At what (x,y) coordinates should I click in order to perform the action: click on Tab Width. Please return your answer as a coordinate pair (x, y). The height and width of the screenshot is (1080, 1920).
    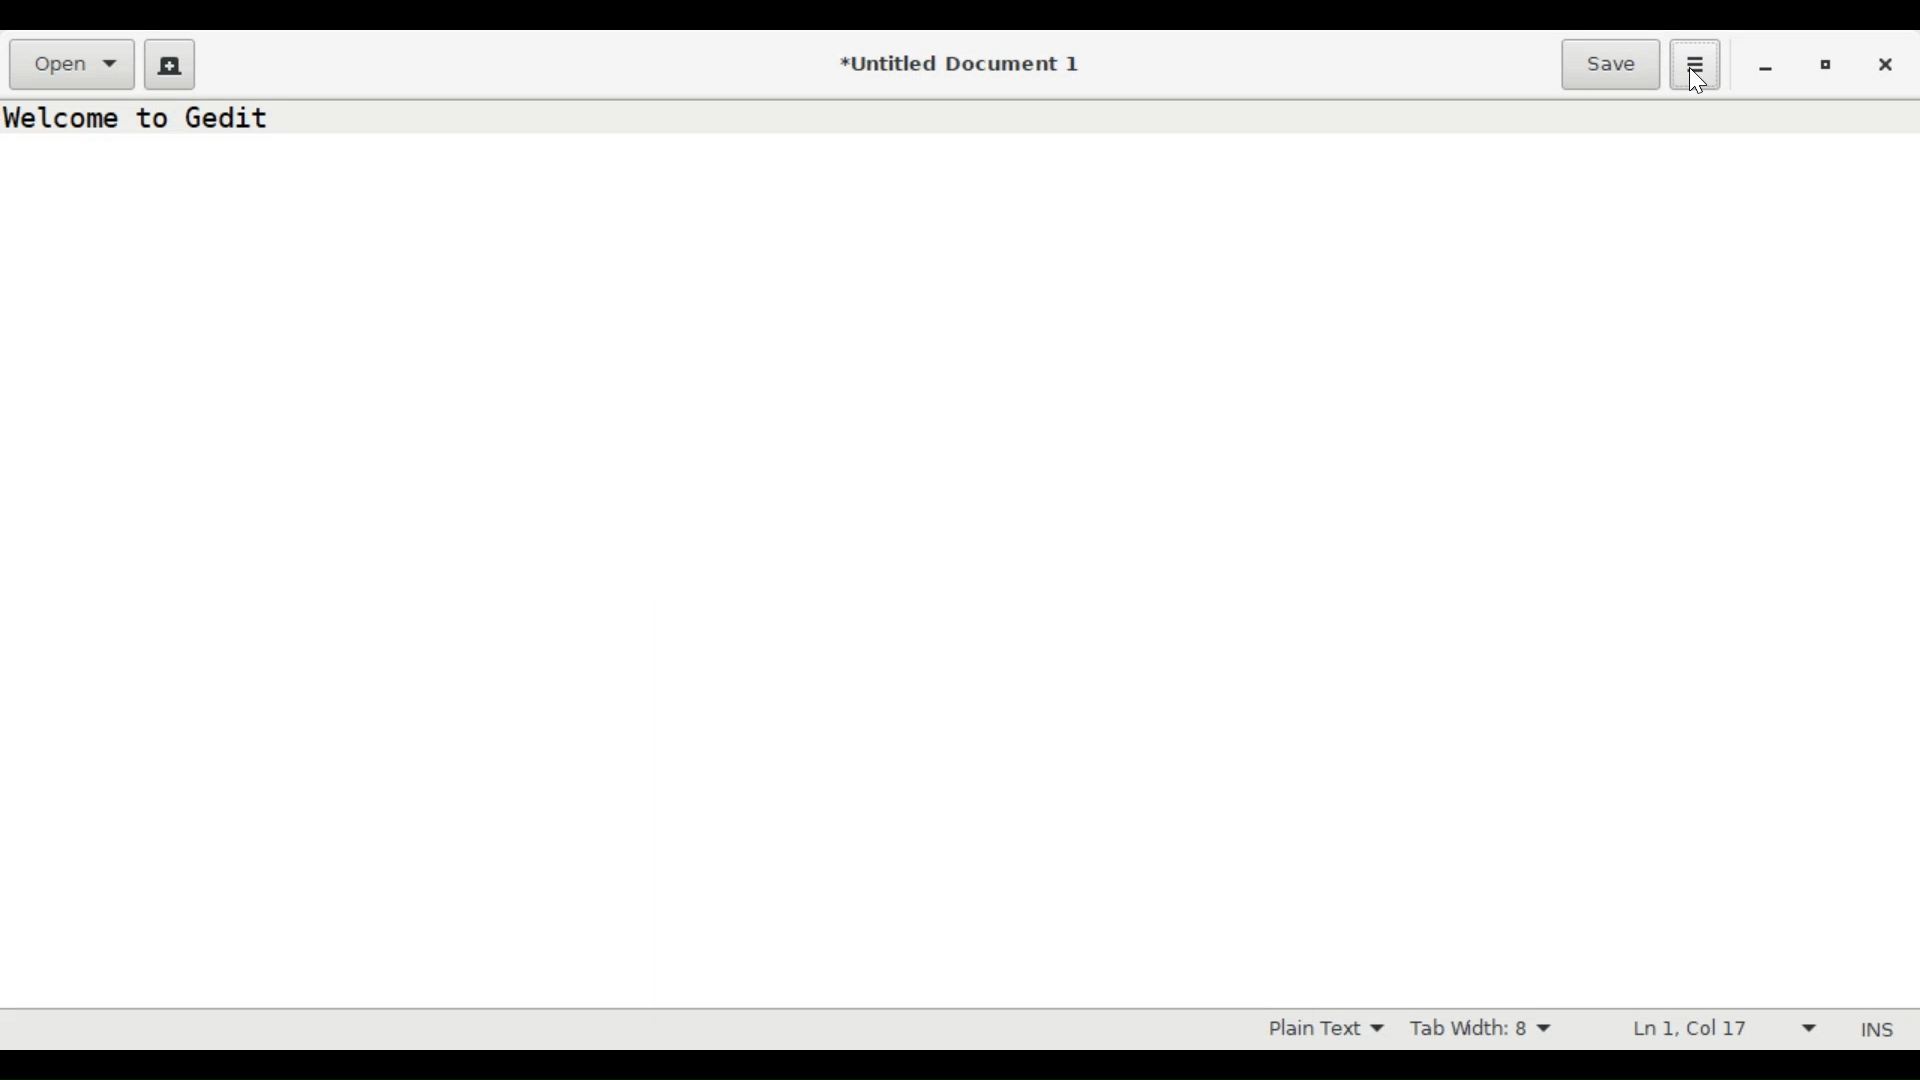
    Looking at the image, I should click on (1481, 1030).